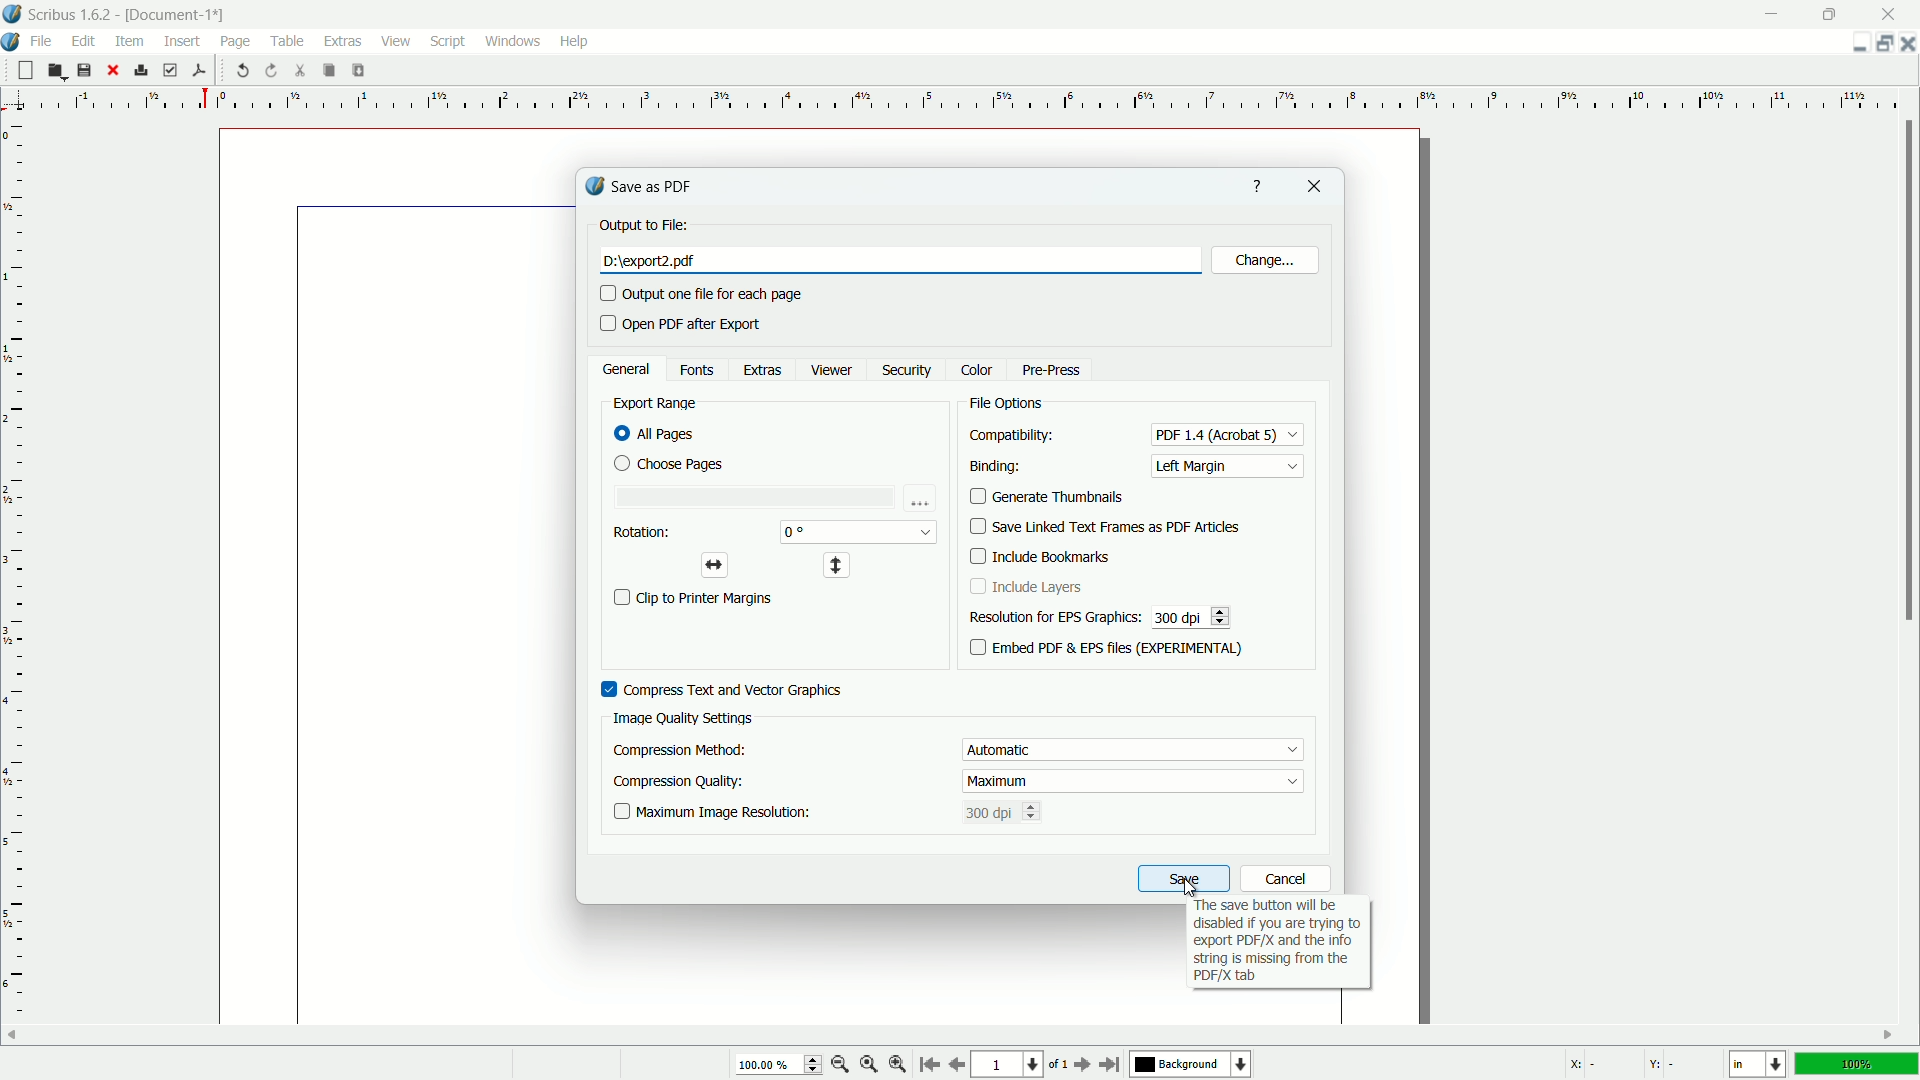 The width and height of the screenshot is (1920, 1080). What do you see at coordinates (1889, 14) in the screenshot?
I see `close app` at bounding box center [1889, 14].